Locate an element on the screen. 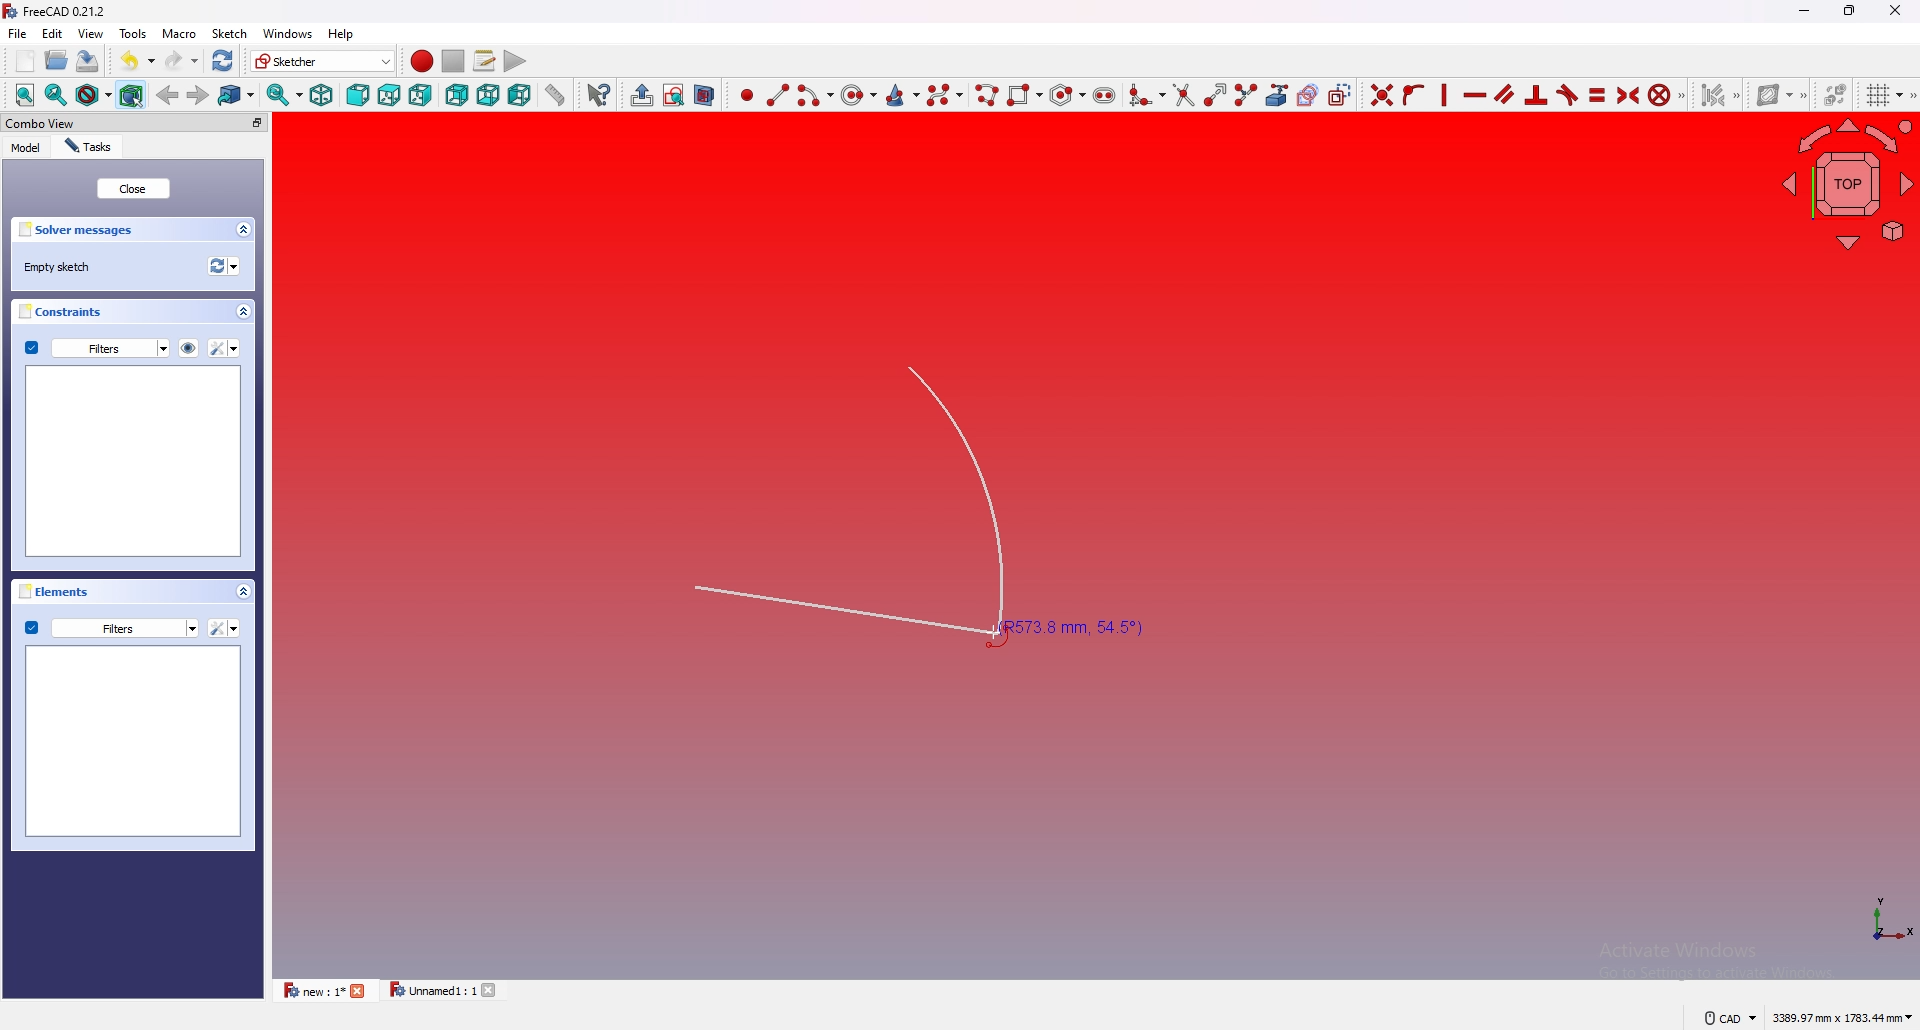 The width and height of the screenshot is (1920, 1030). filters is located at coordinates (111, 627).